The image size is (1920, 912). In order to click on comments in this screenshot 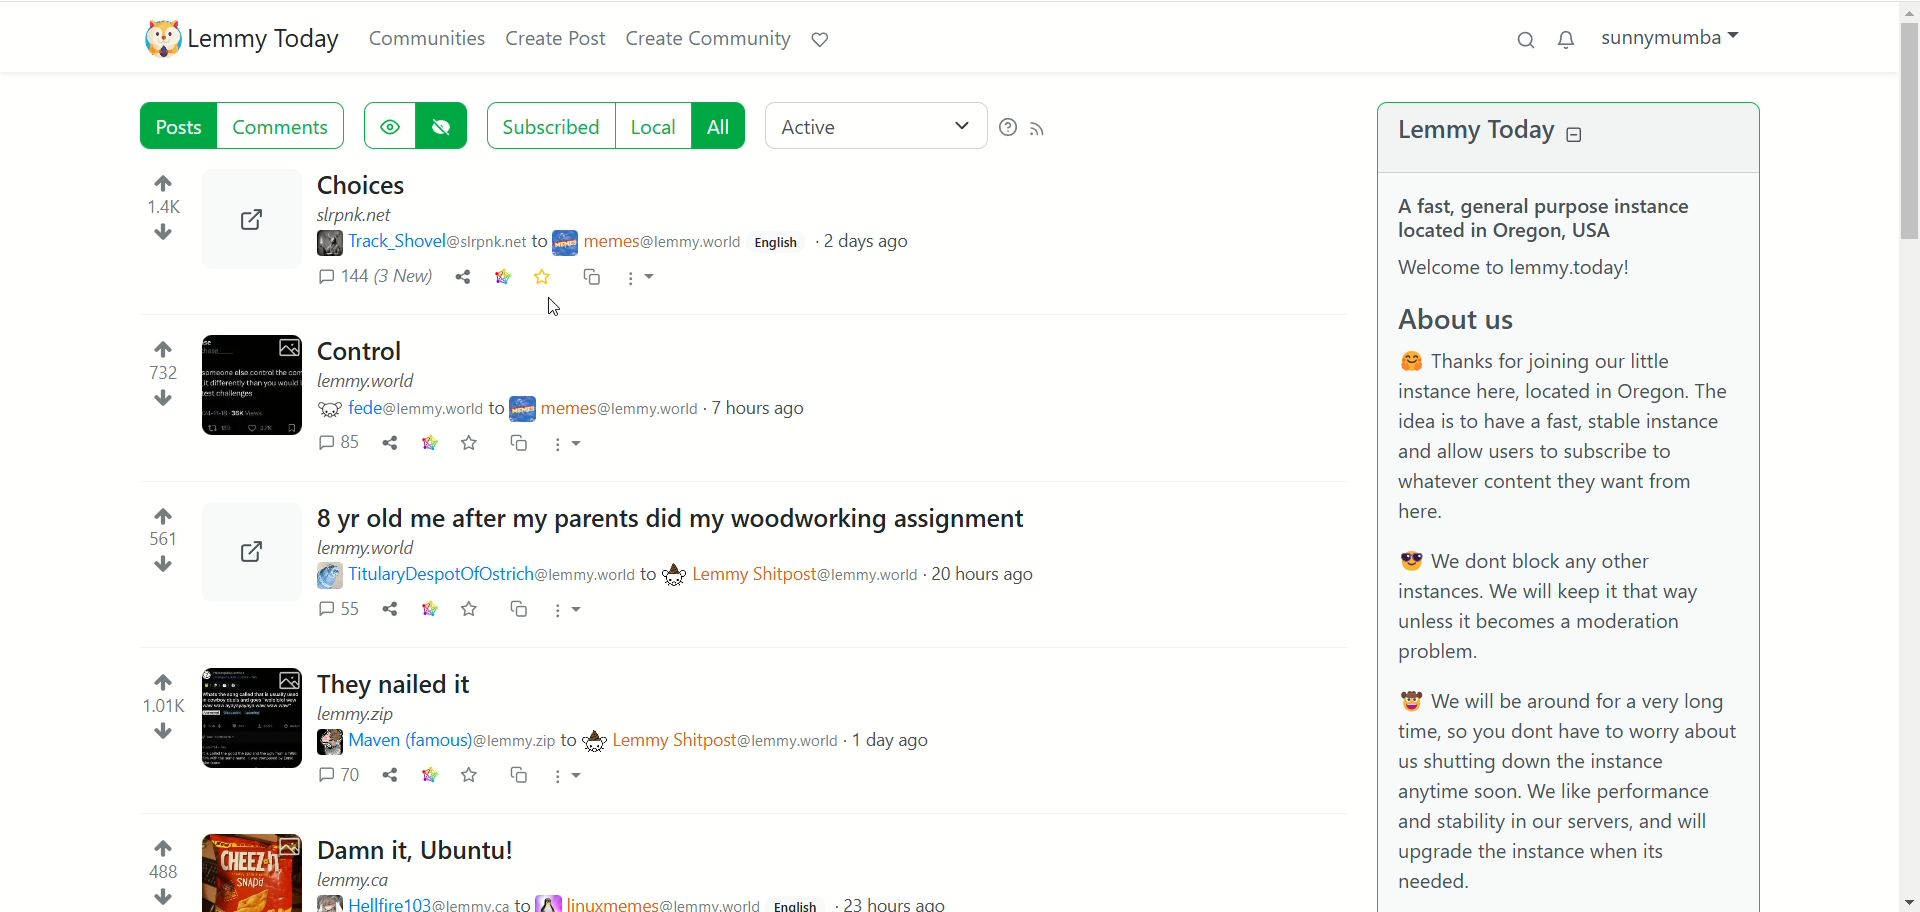, I will do `click(323, 610)`.